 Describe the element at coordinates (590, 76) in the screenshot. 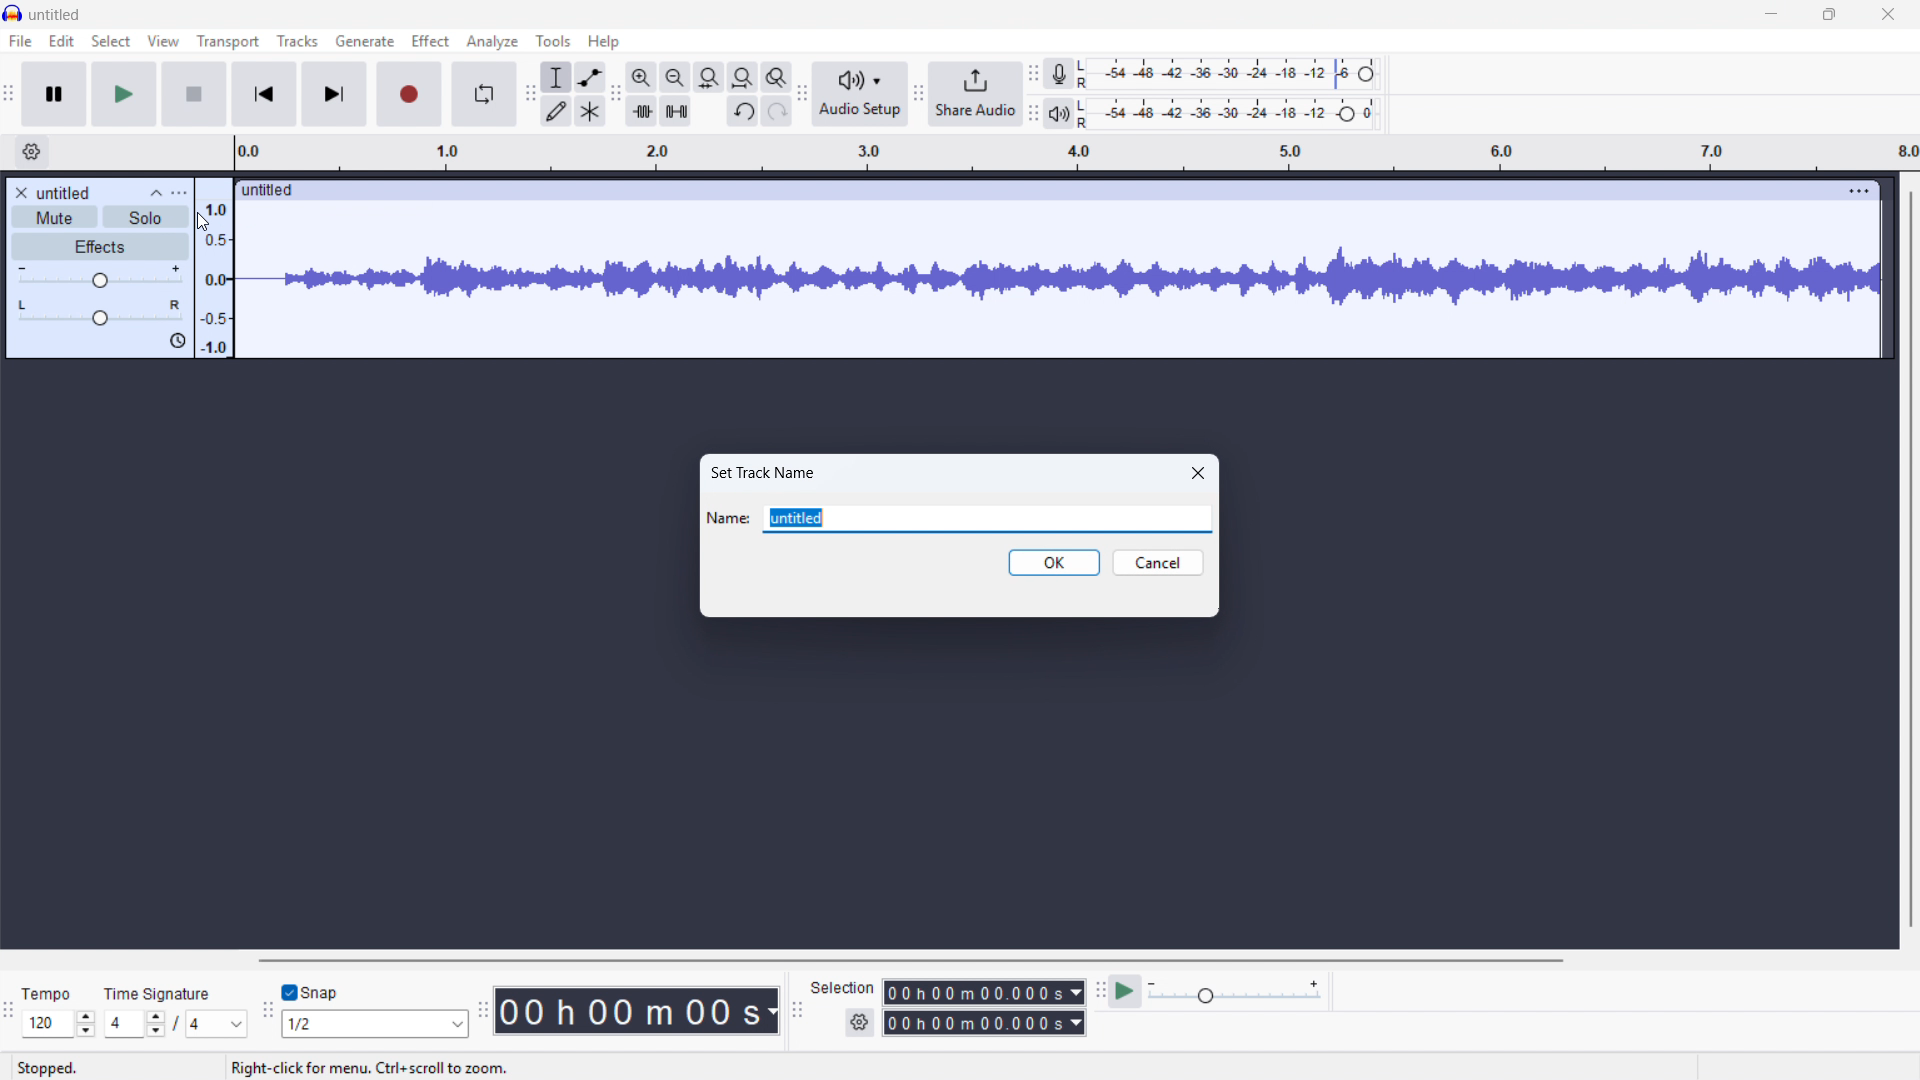

I see `Envelope tool ` at that location.